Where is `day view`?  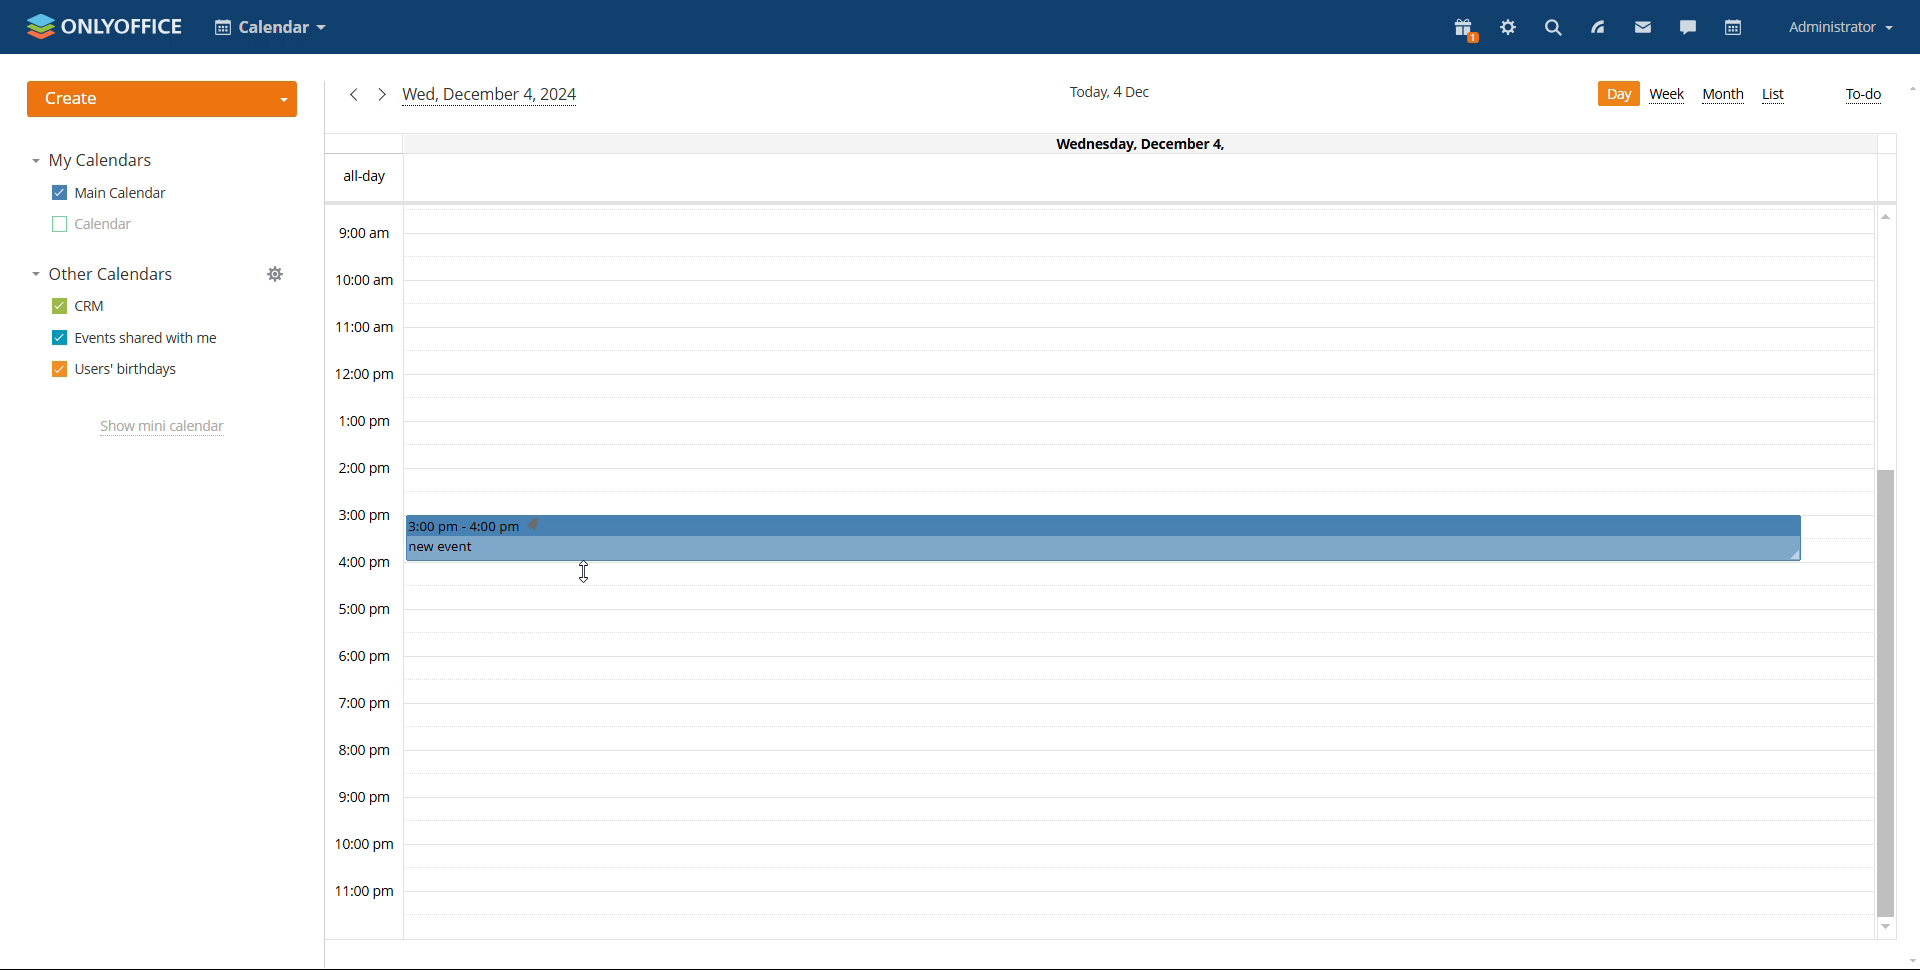
day view is located at coordinates (1617, 94).